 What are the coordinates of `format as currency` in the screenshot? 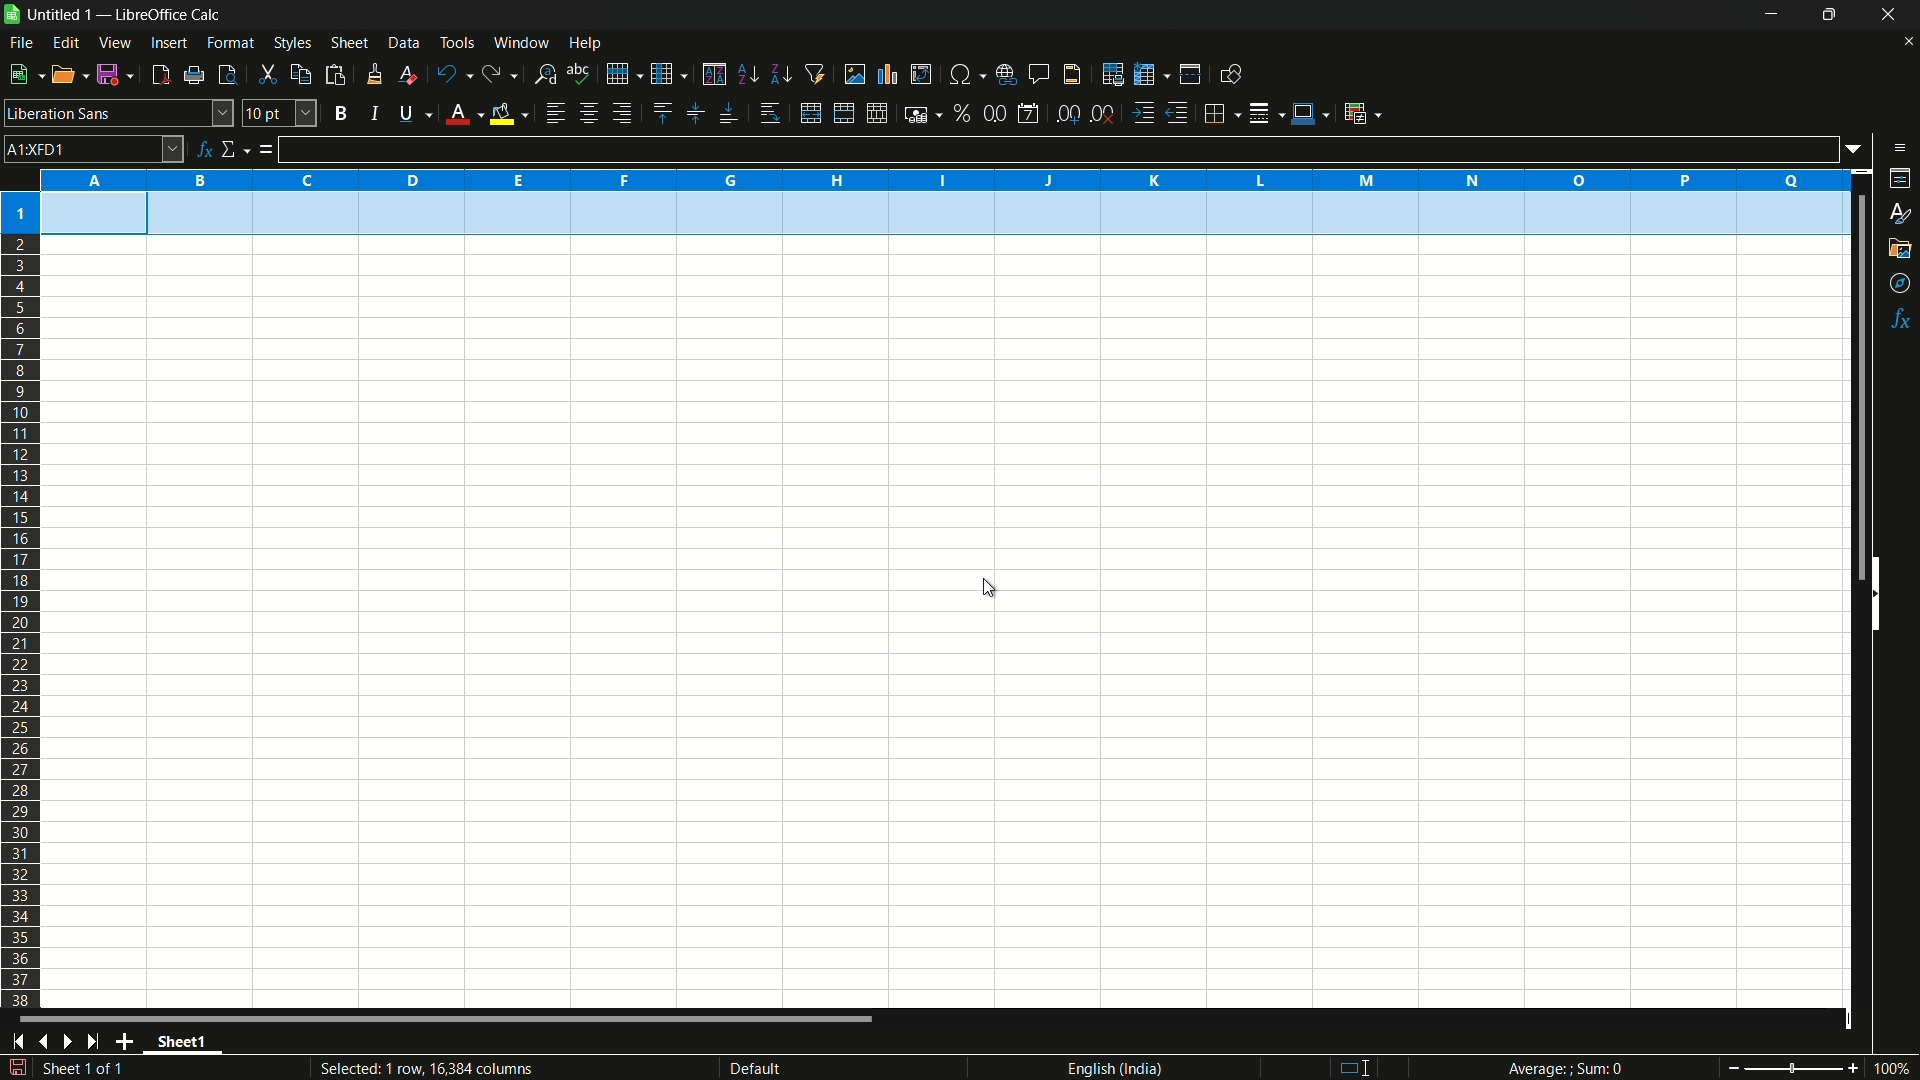 It's located at (923, 114).